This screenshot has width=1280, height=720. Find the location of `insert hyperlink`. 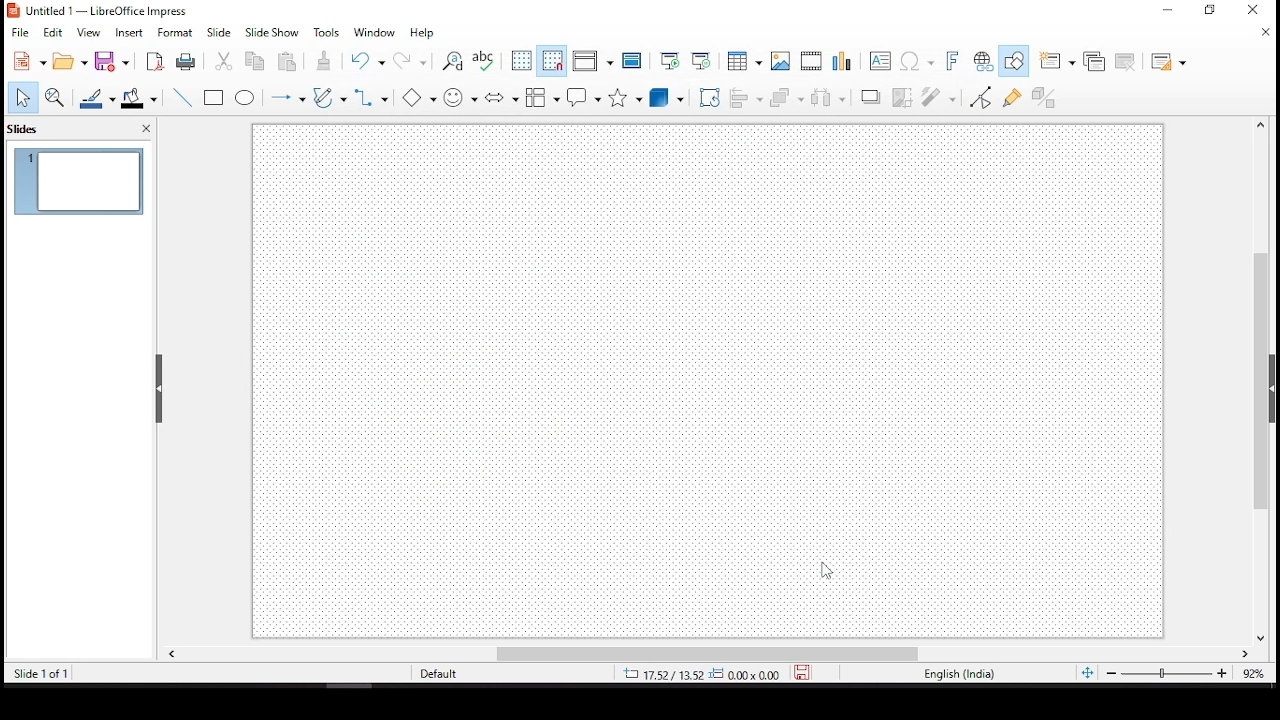

insert hyperlink is located at coordinates (984, 60).